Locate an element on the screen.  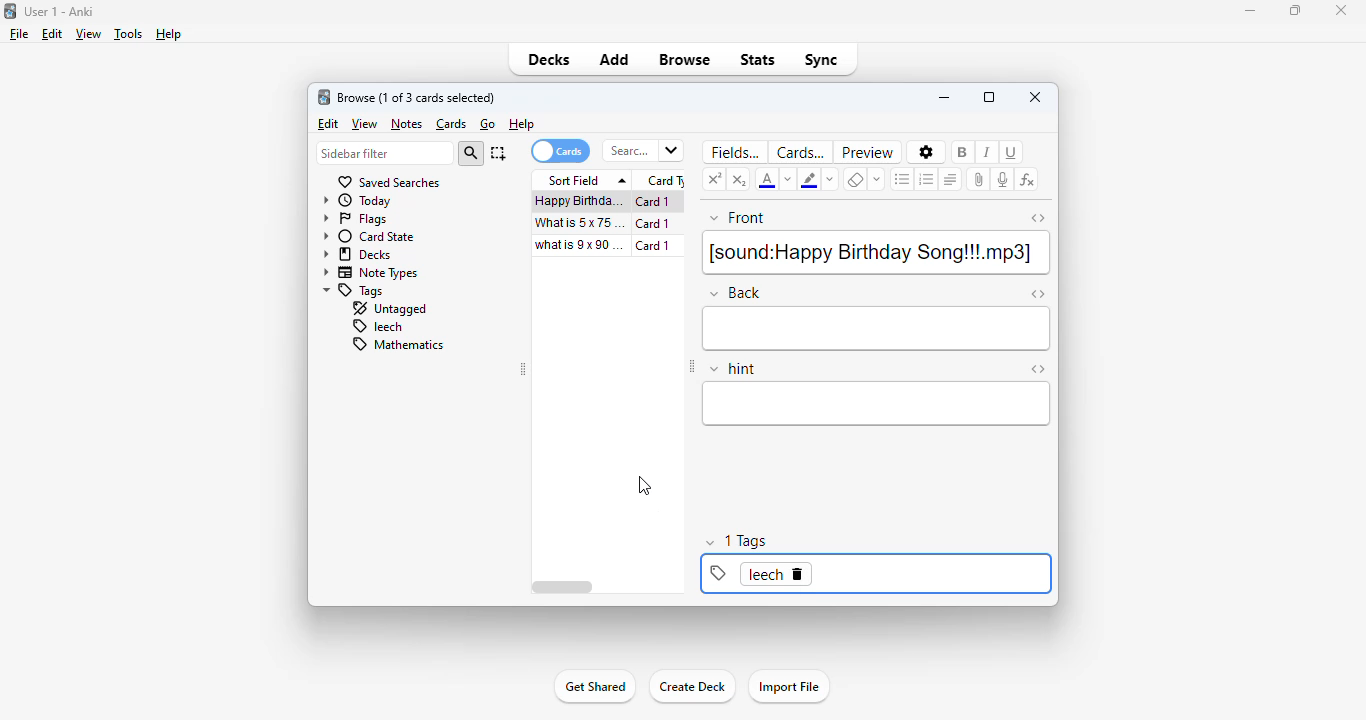
toggle sidebar is located at coordinates (524, 370).